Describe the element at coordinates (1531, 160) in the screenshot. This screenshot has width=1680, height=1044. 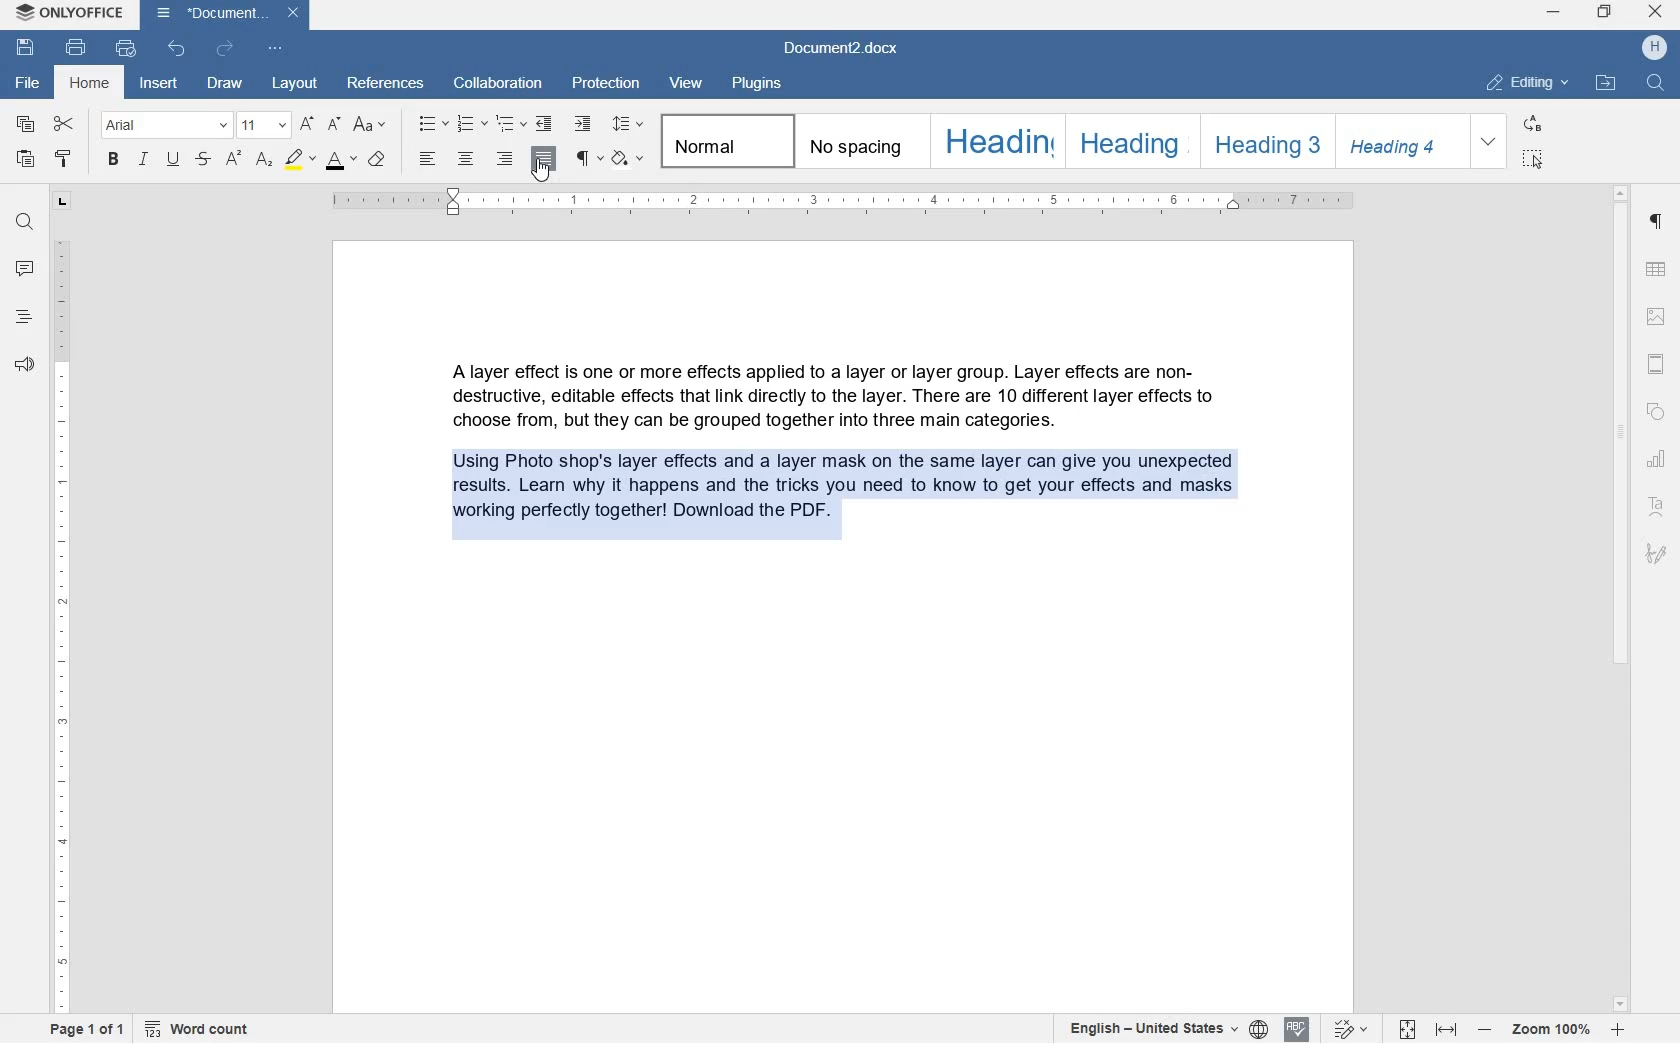
I see `SELECT ALL` at that location.